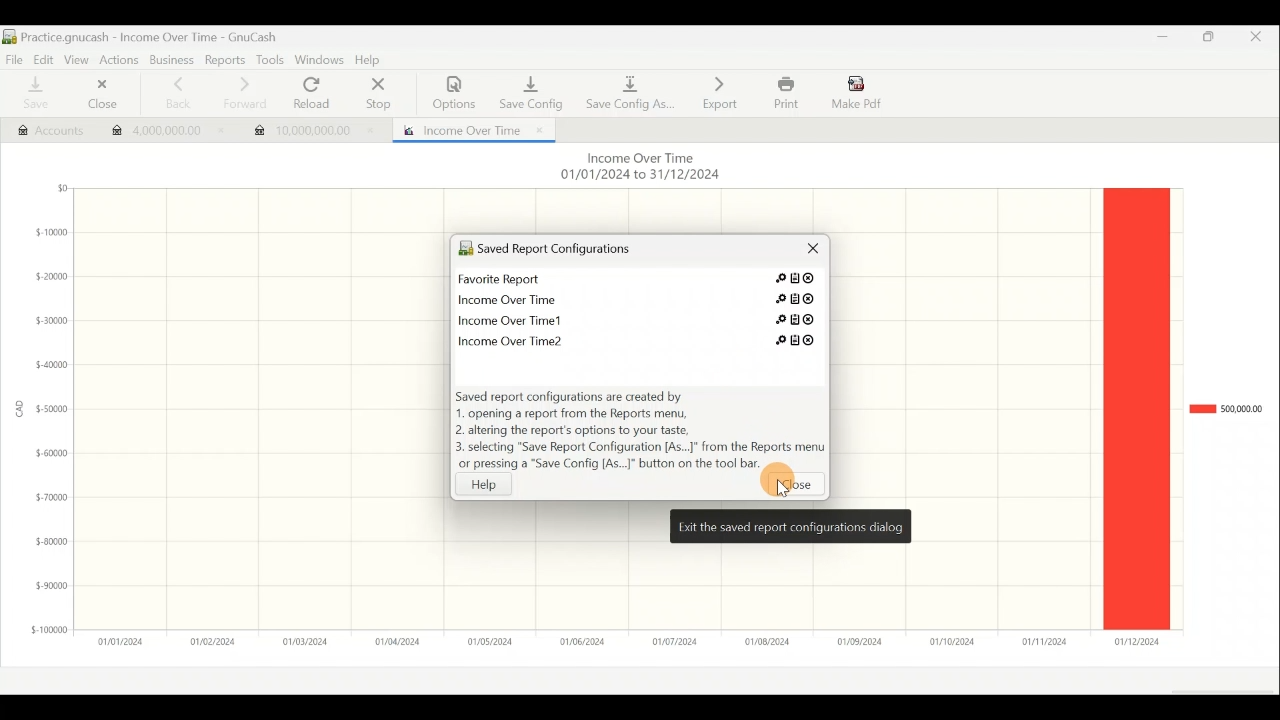 This screenshot has height=720, width=1280. I want to click on Forward, so click(243, 93).